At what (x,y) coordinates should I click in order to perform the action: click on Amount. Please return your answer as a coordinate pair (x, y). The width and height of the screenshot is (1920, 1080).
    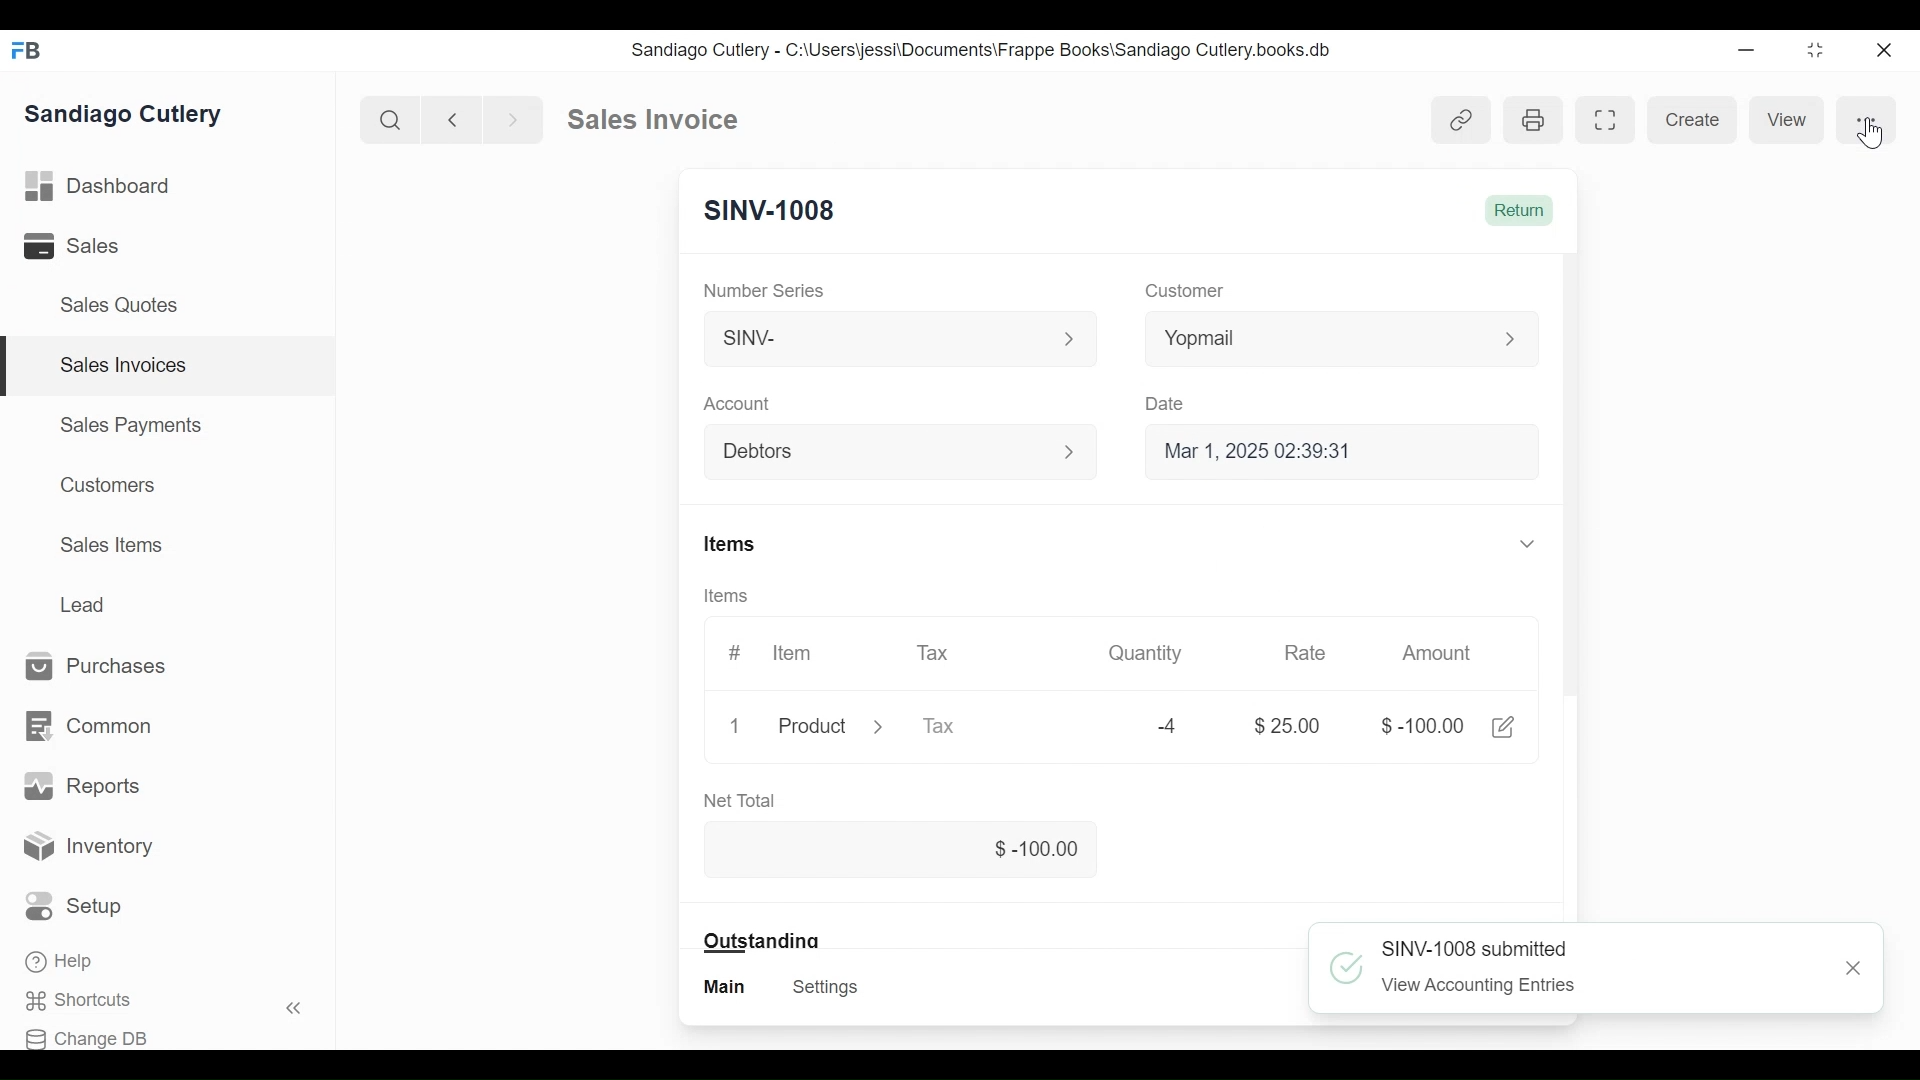
    Looking at the image, I should click on (1438, 655).